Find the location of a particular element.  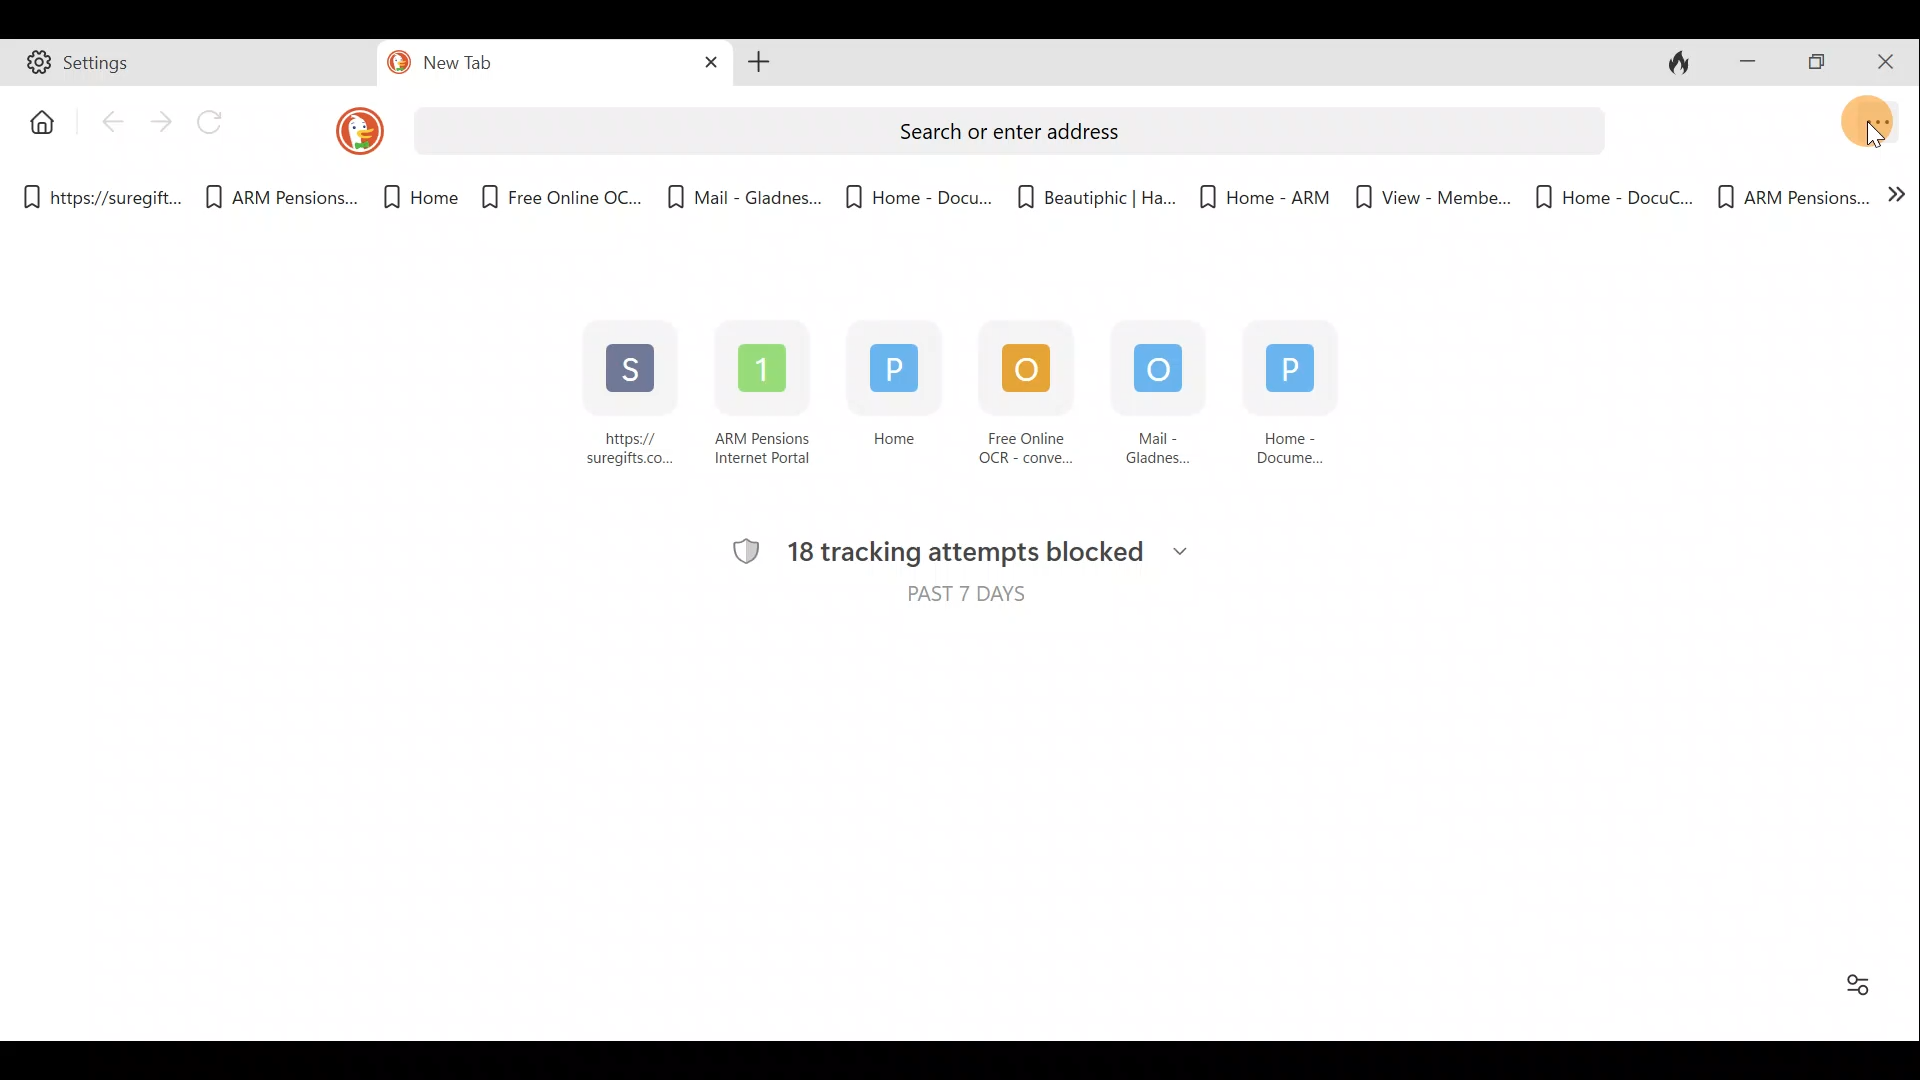

18 tracking attempts blocked  is located at coordinates (998, 555).